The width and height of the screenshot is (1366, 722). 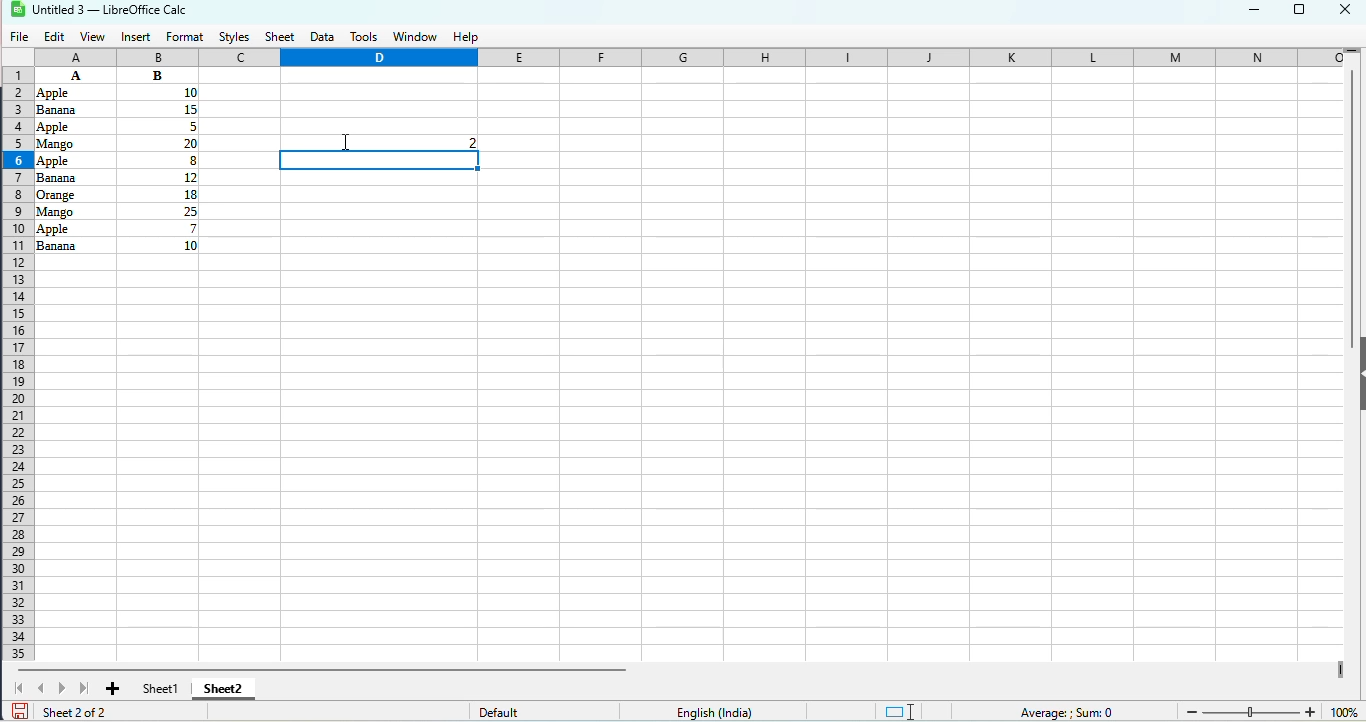 What do you see at coordinates (279, 38) in the screenshot?
I see `sheet` at bounding box center [279, 38].